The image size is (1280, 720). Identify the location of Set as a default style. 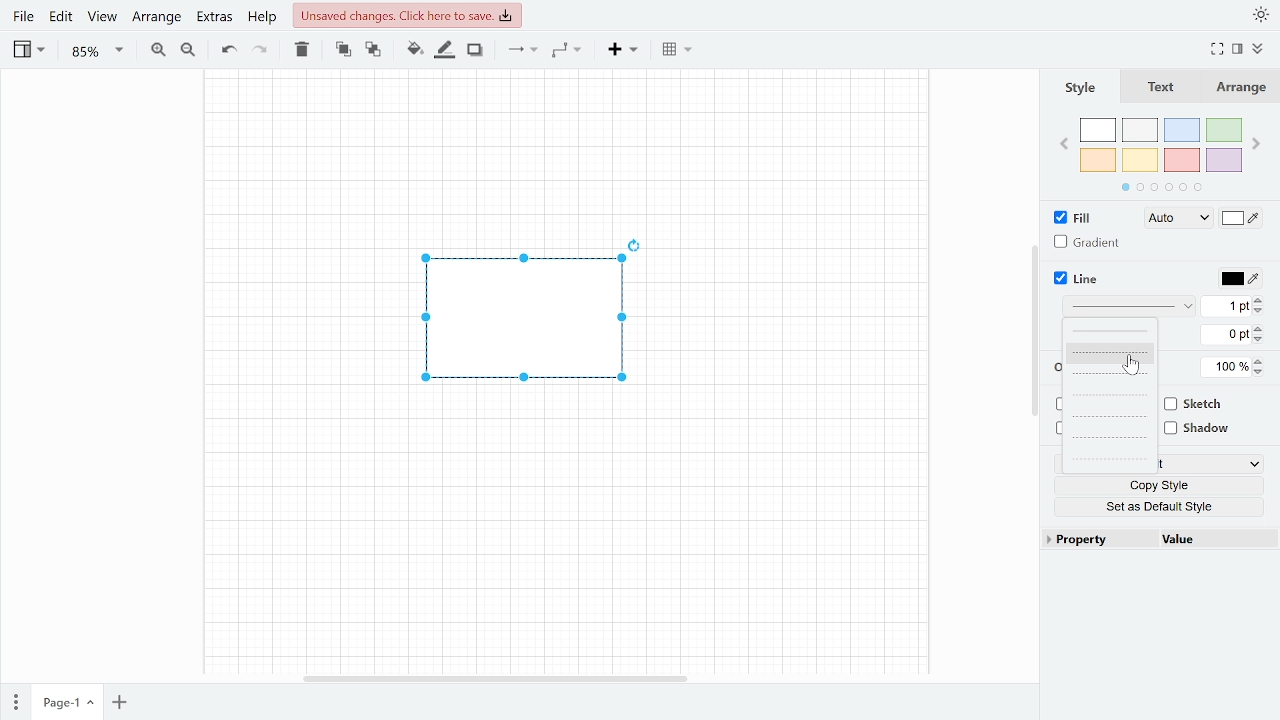
(1161, 506).